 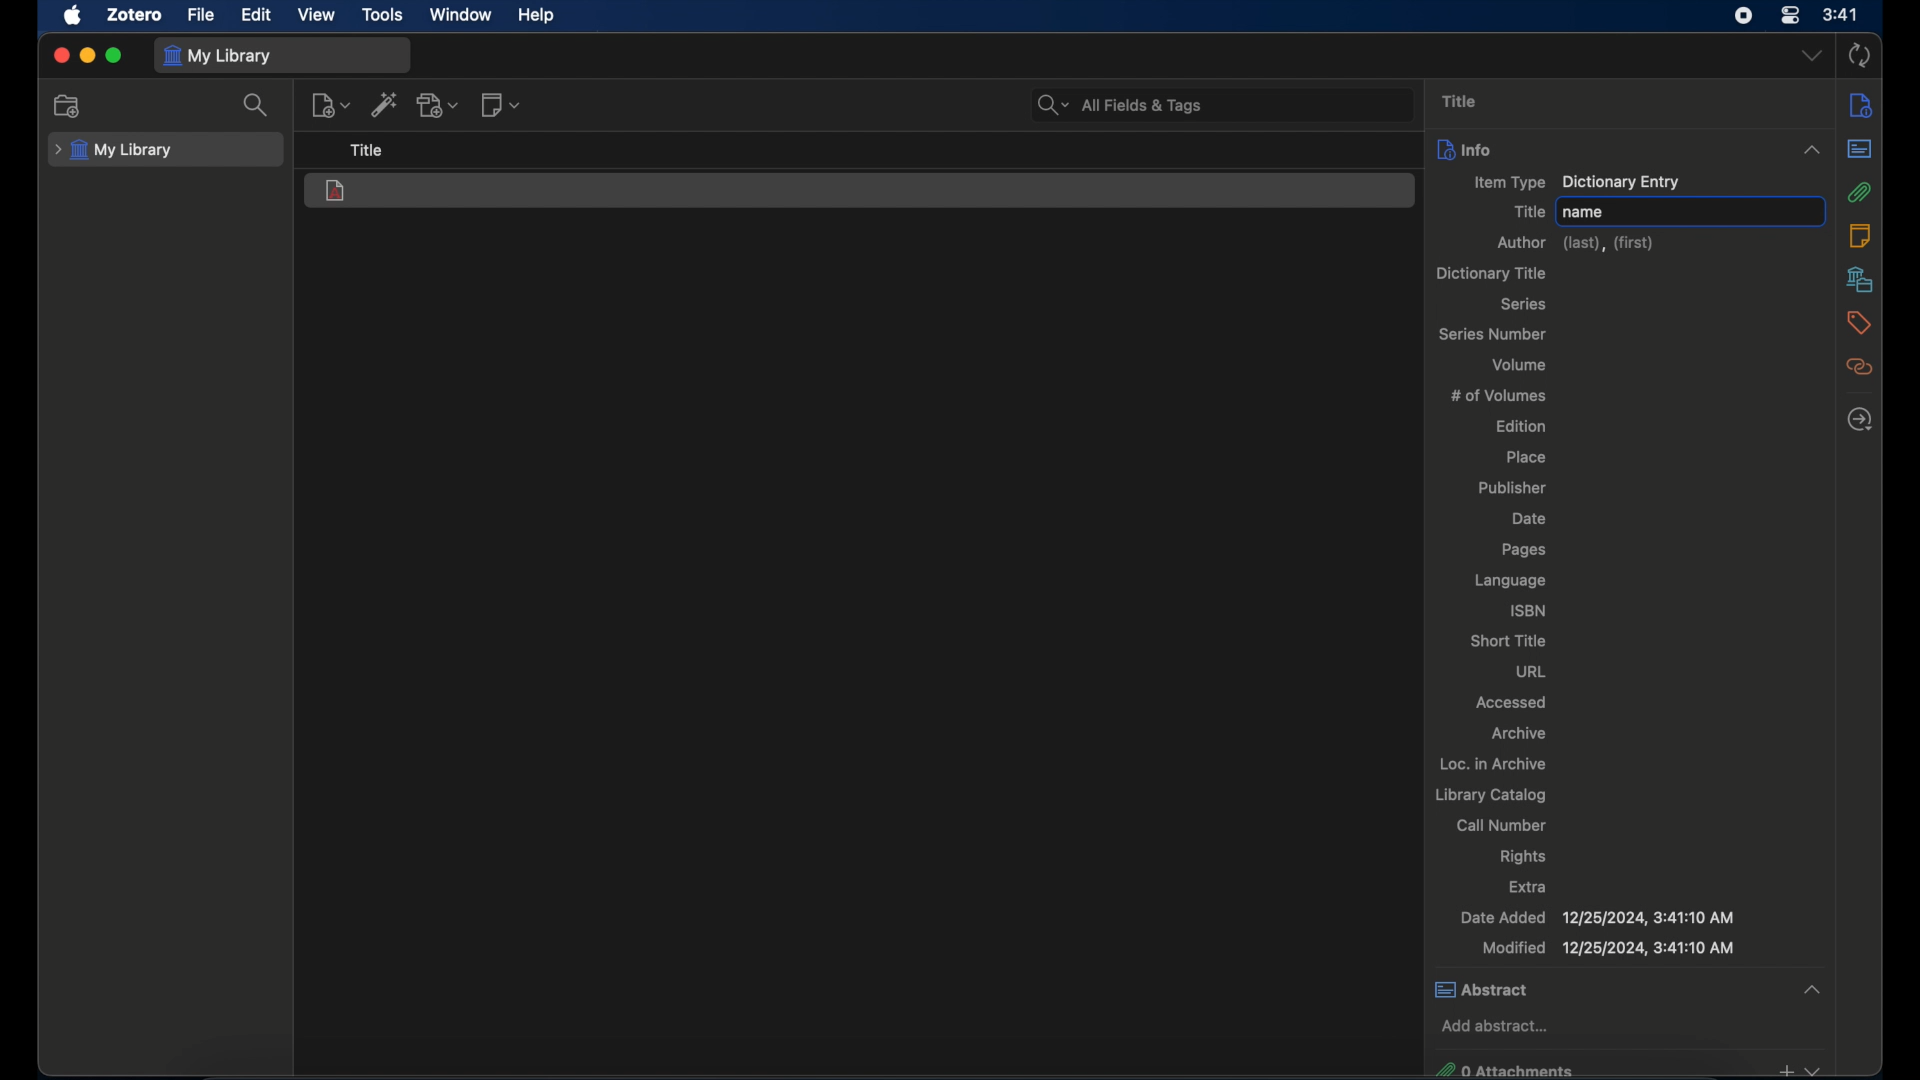 What do you see at coordinates (1508, 640) in the screenshot?
I see `short title` at bounding box center [1508, 640].